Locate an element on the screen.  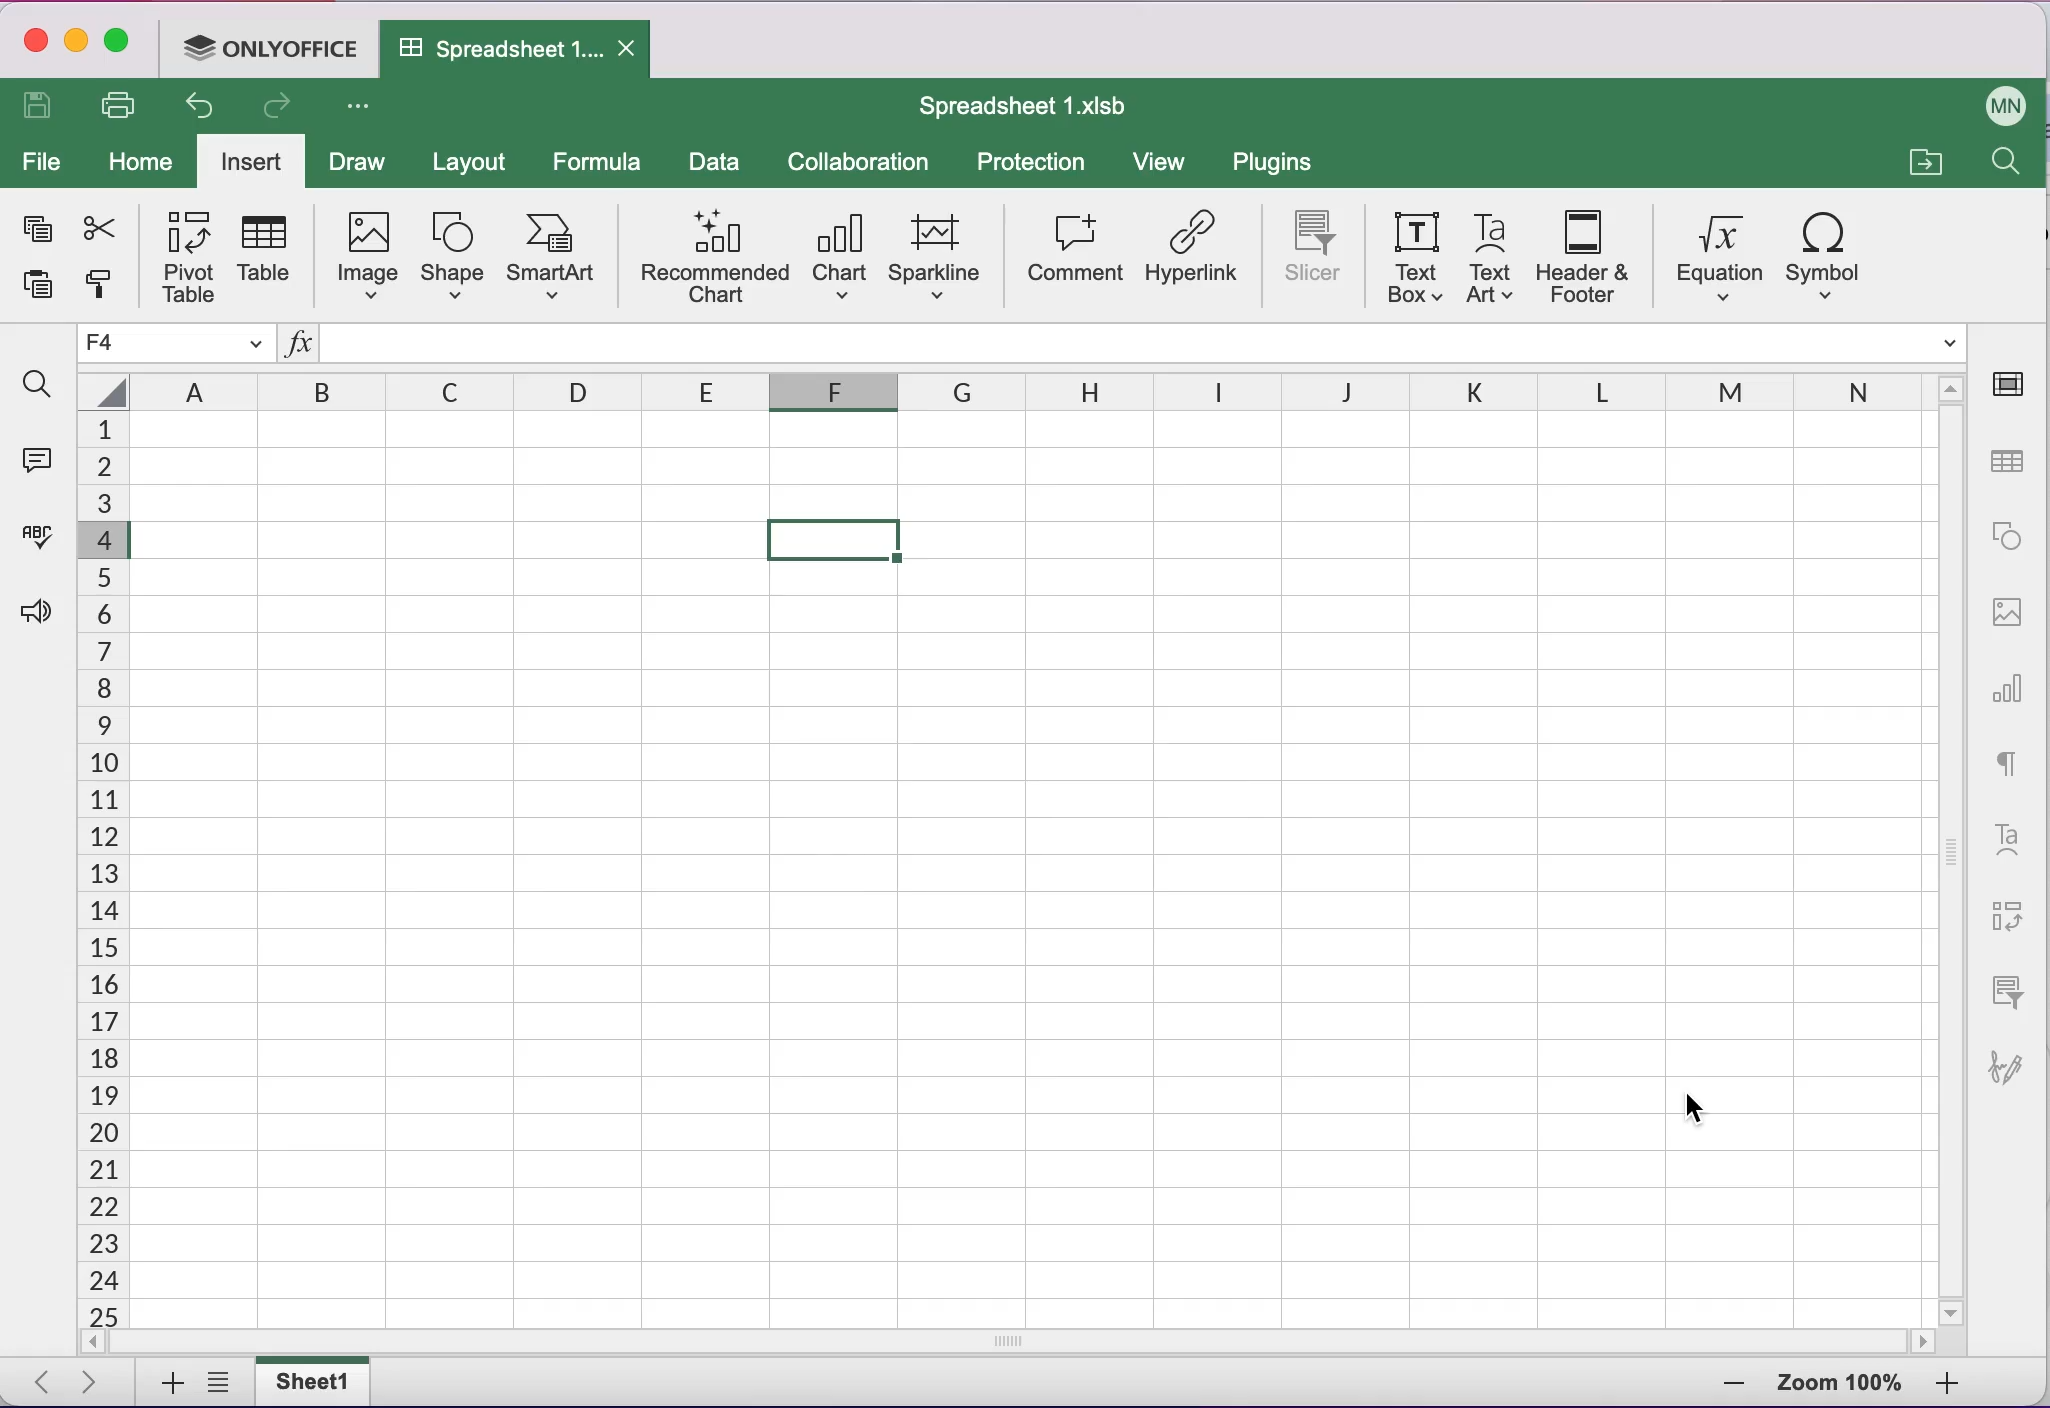
feedback and support is located at coordinates (38, 610).